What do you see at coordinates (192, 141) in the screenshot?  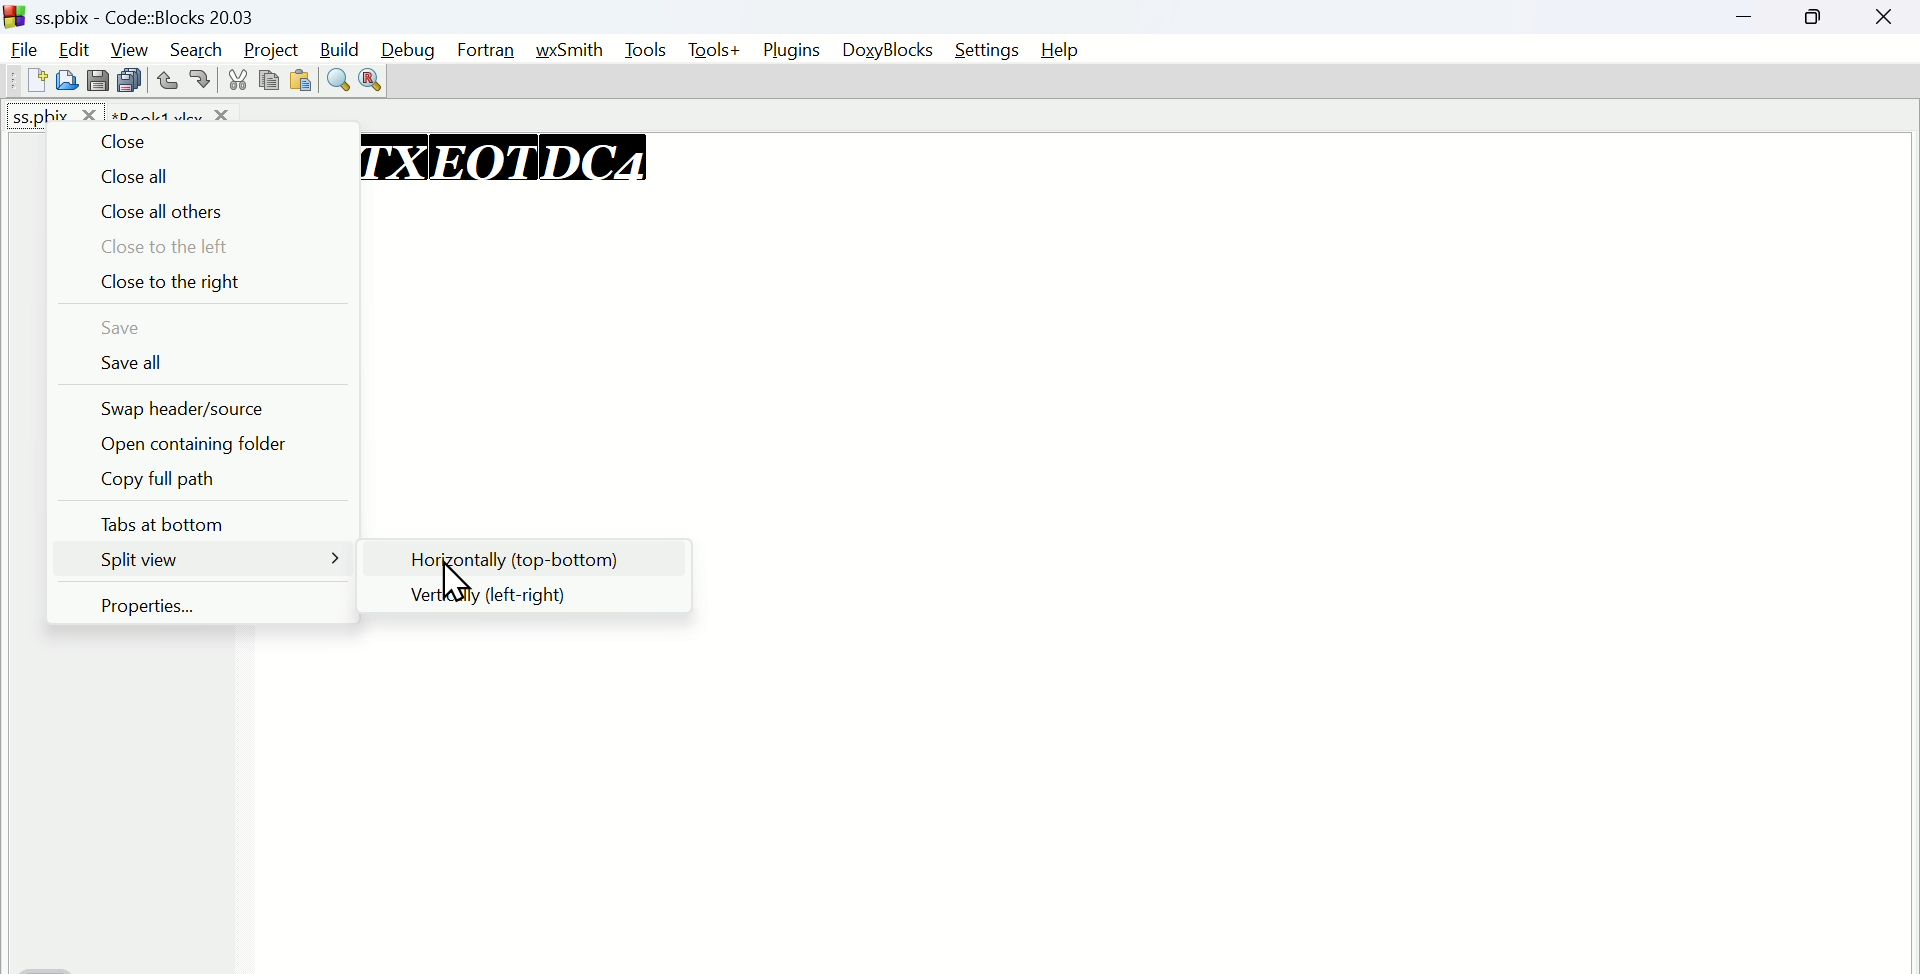 I see `Close` at bounding box center [192, 141].